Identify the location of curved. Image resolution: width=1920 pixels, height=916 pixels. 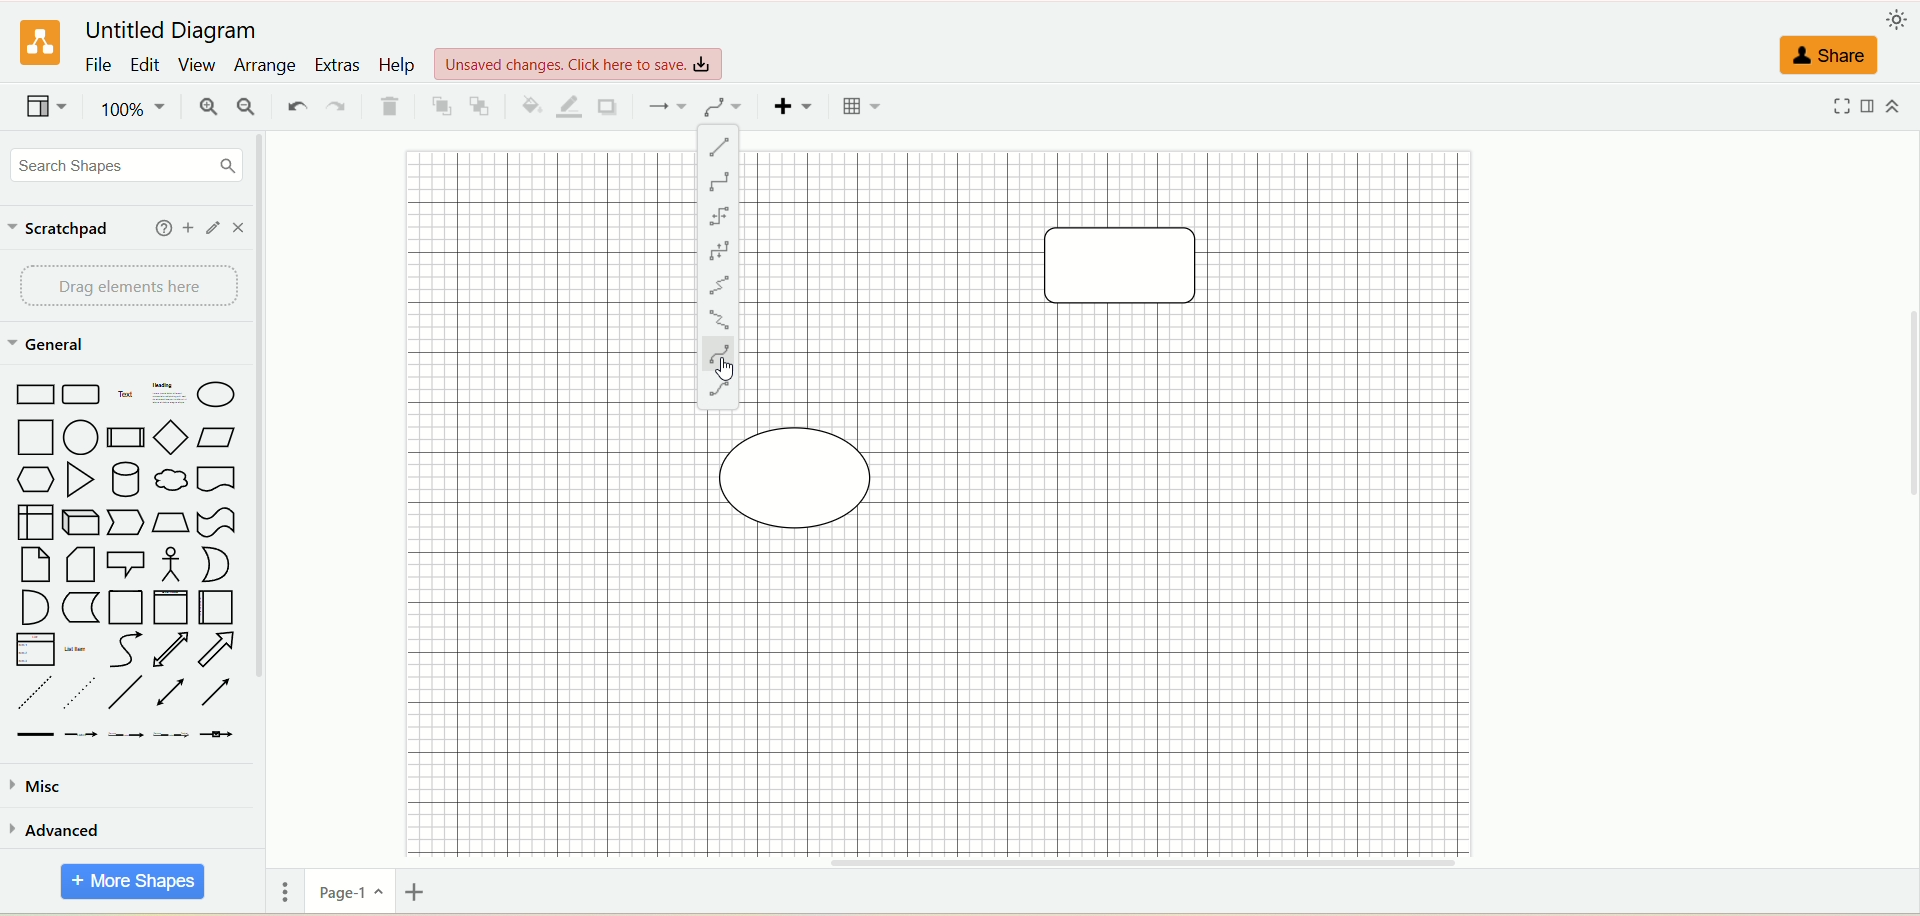
(717, 352).